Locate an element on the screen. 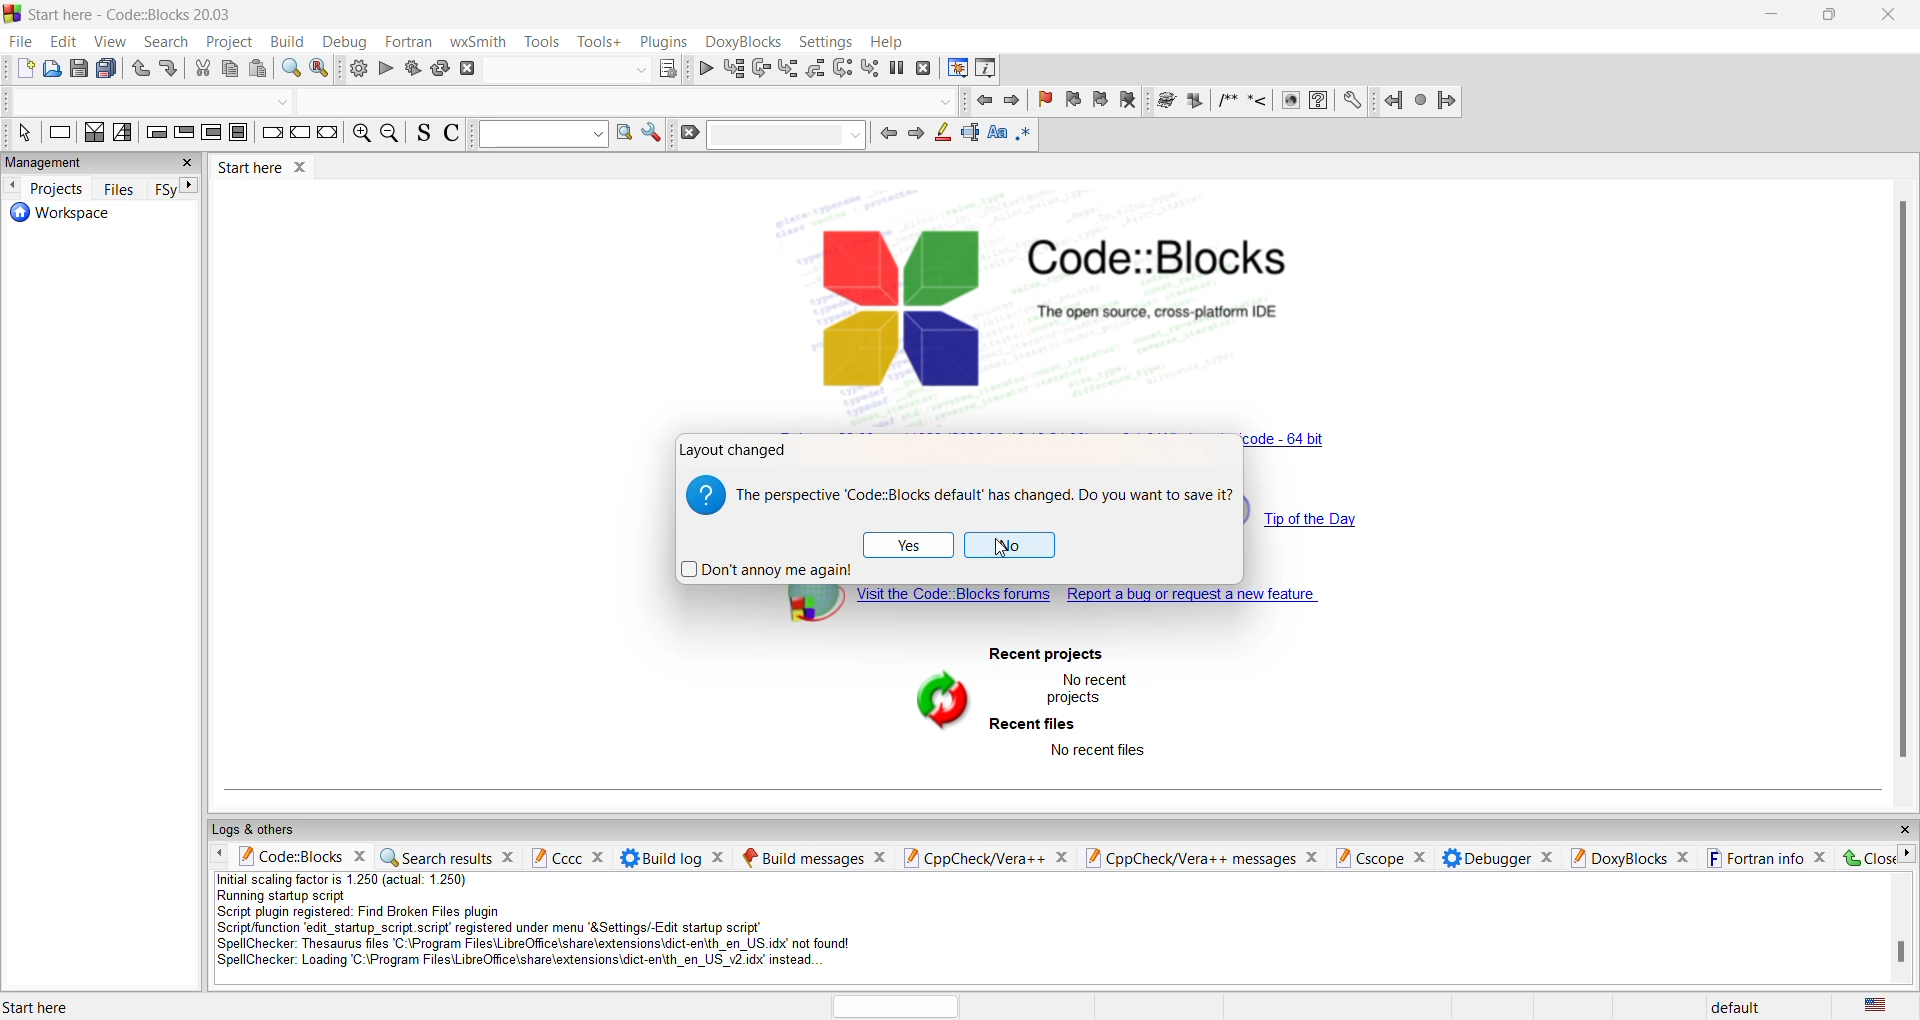 The width and height of the screenshot is (1920, 1020). highlight is located at coordinates (941, 133).